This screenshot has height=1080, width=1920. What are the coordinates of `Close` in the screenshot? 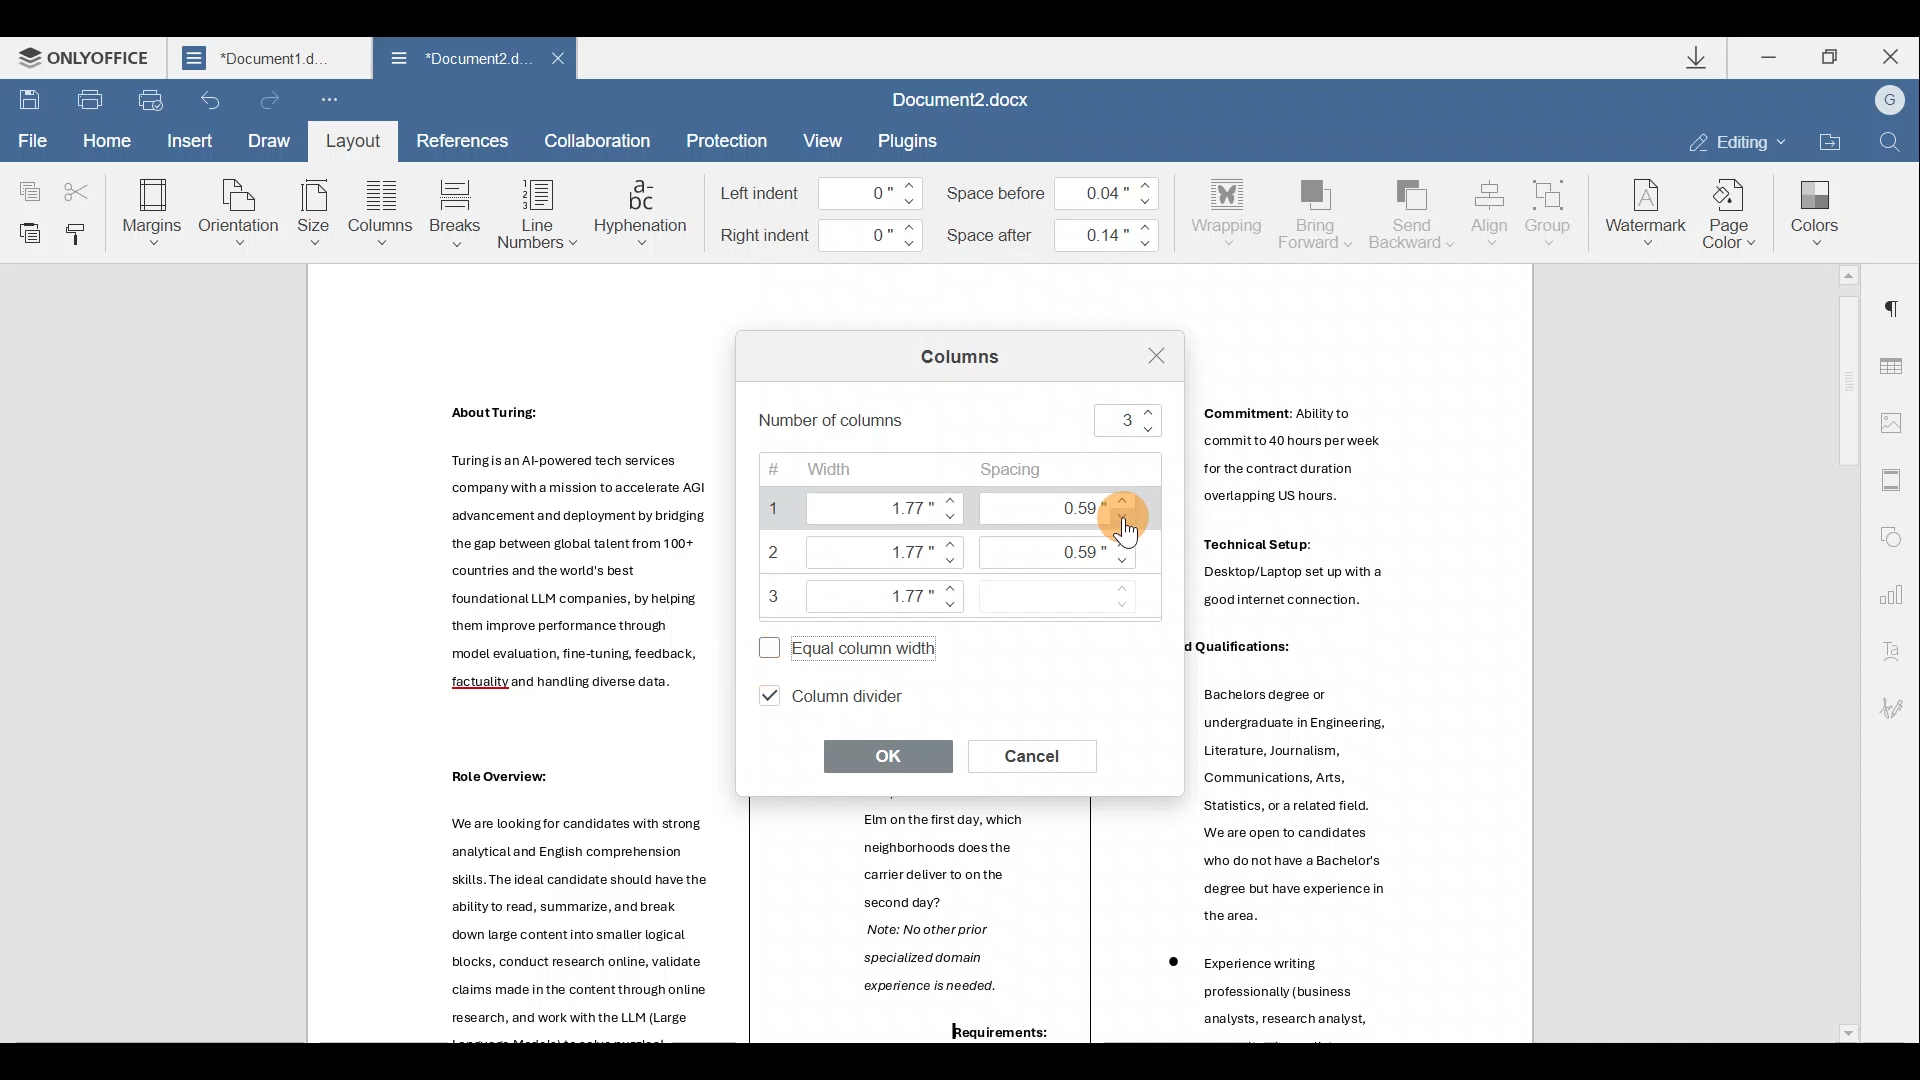 It's located at (1891, 56).